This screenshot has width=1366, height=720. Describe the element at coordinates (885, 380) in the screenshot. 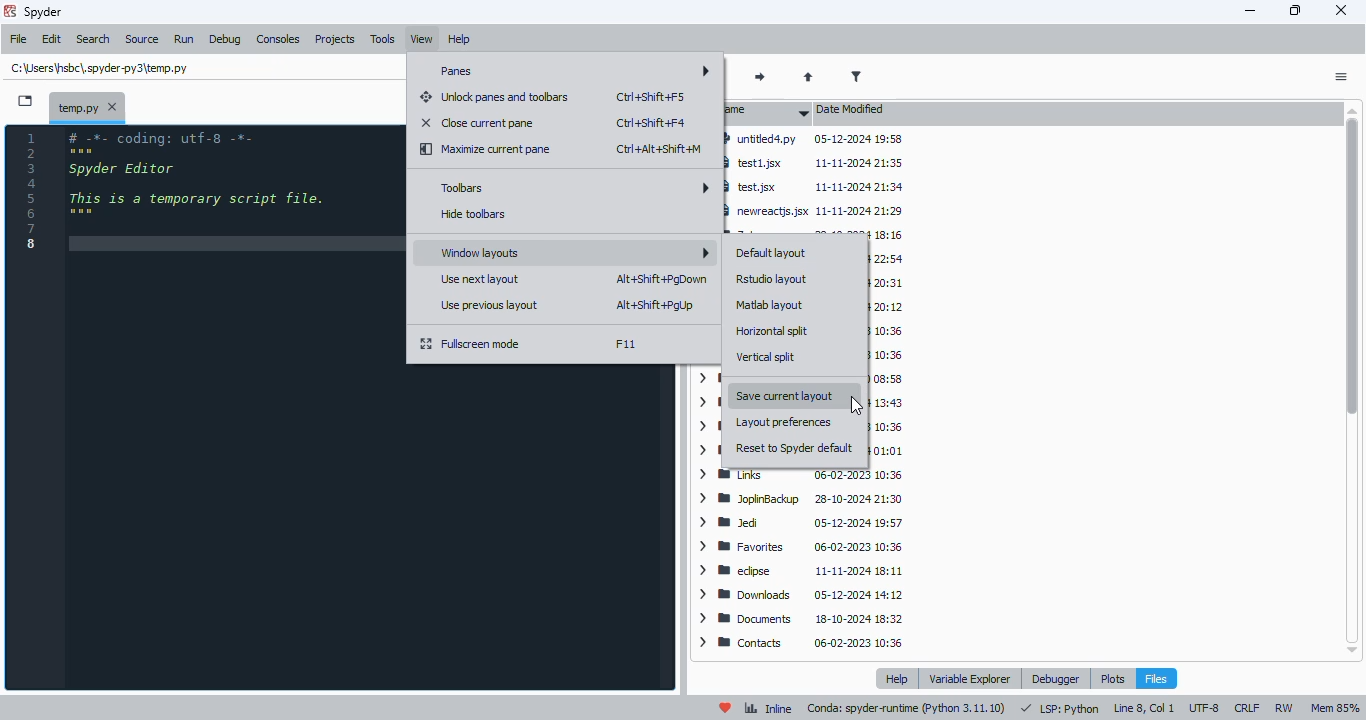

I see `Roaming` at that location.